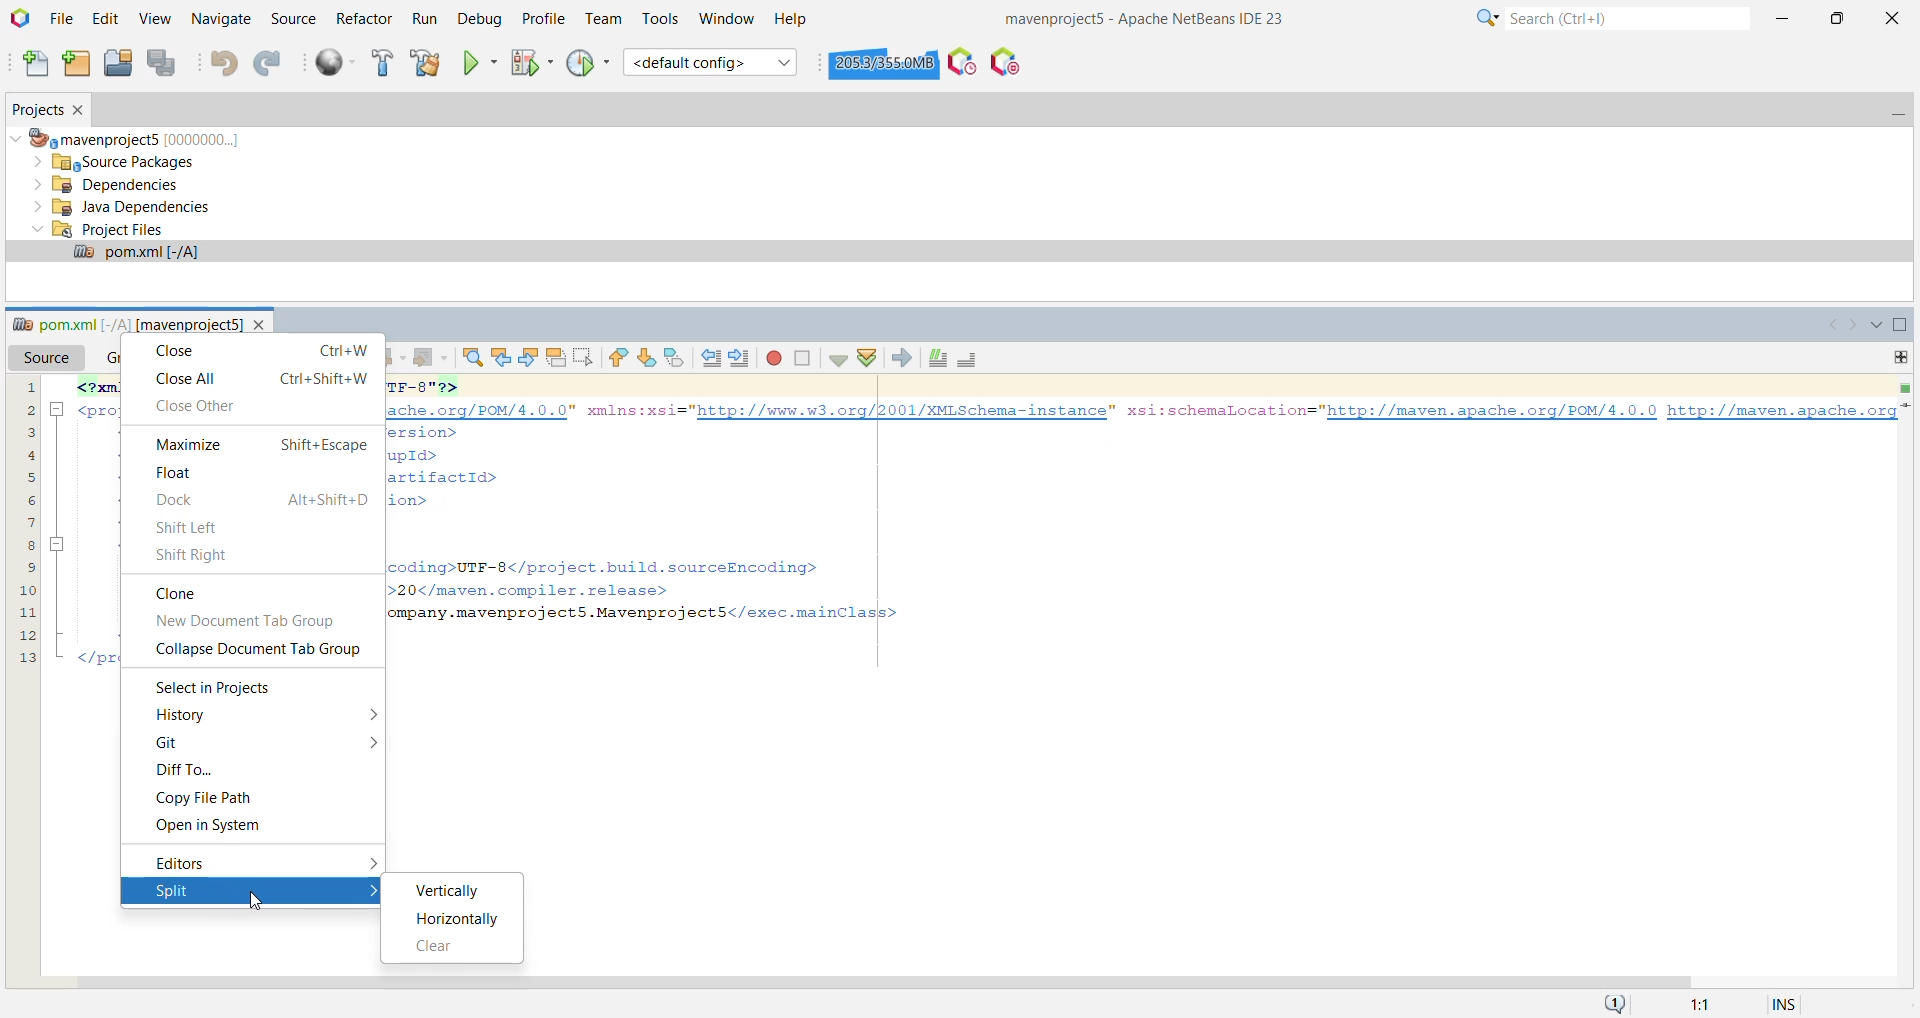  Describe the element at coordinates (26, 410) in the screenshot. I see `2` at that location.